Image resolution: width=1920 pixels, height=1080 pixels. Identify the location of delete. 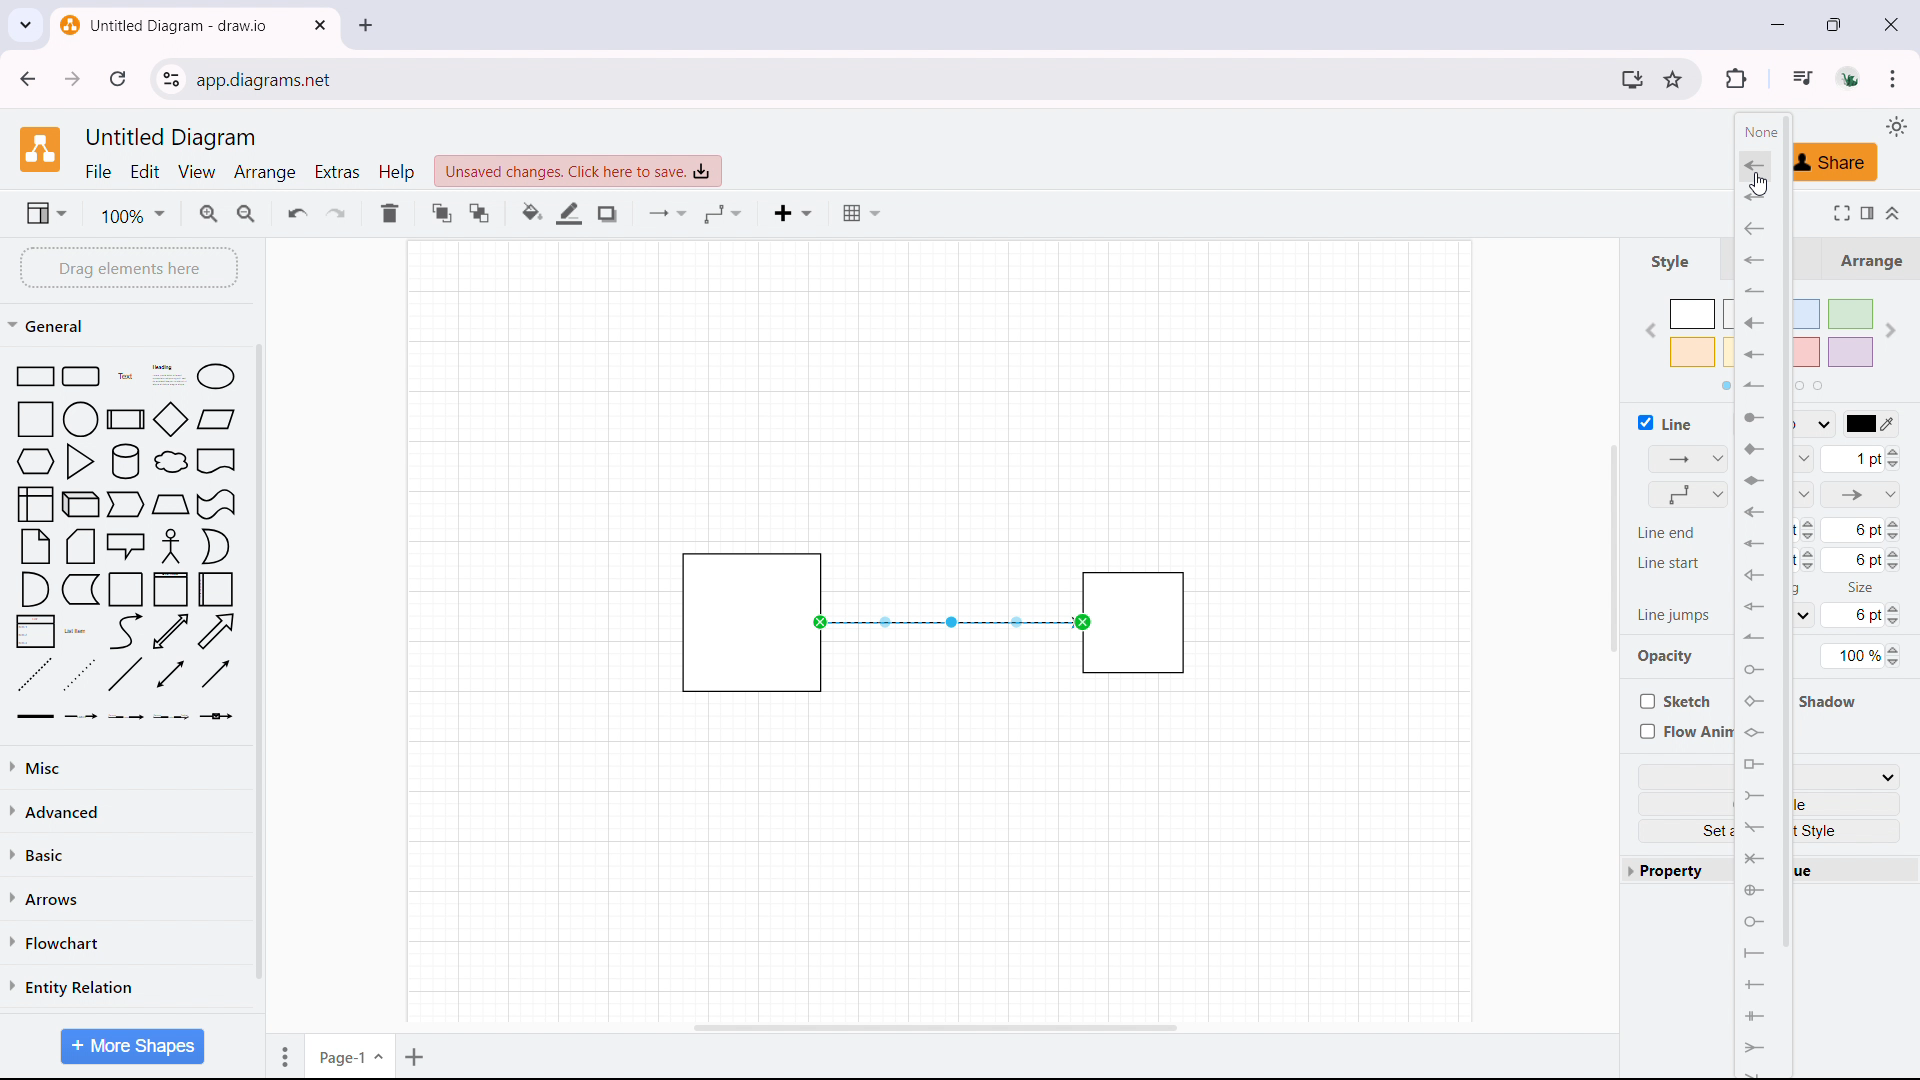
(389, 214).